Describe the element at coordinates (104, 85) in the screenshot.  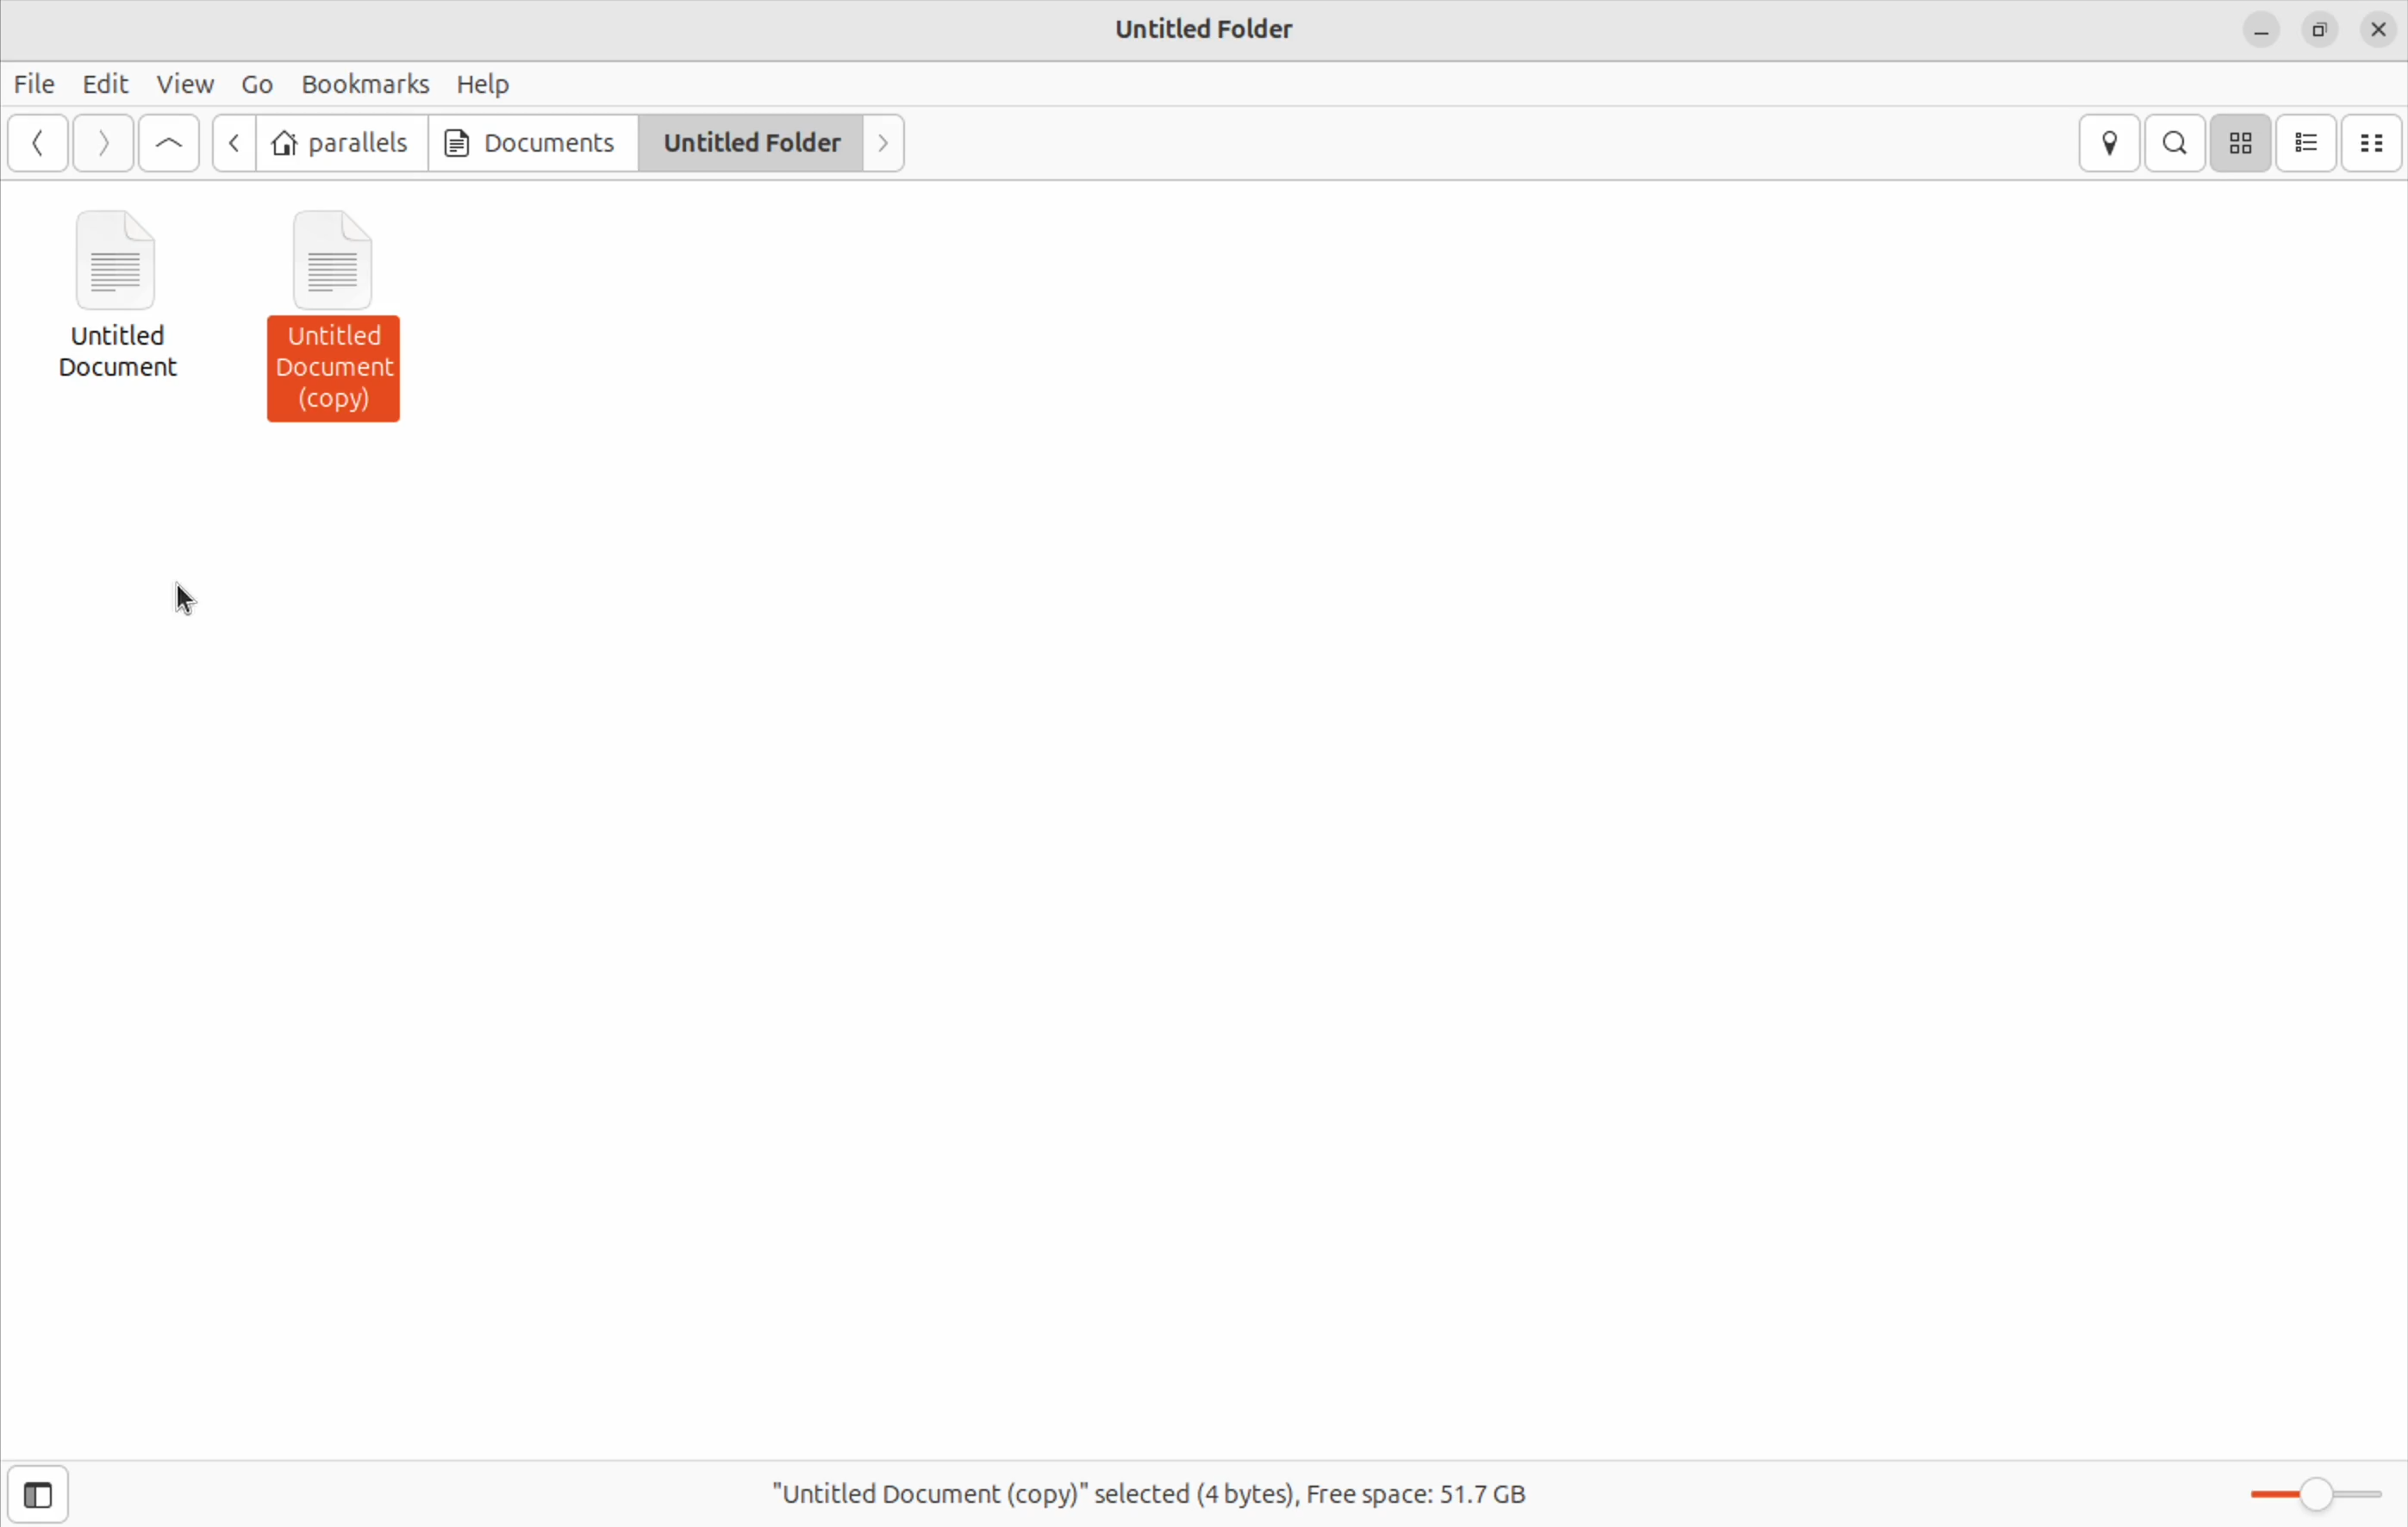
I see `Edit` at that location.